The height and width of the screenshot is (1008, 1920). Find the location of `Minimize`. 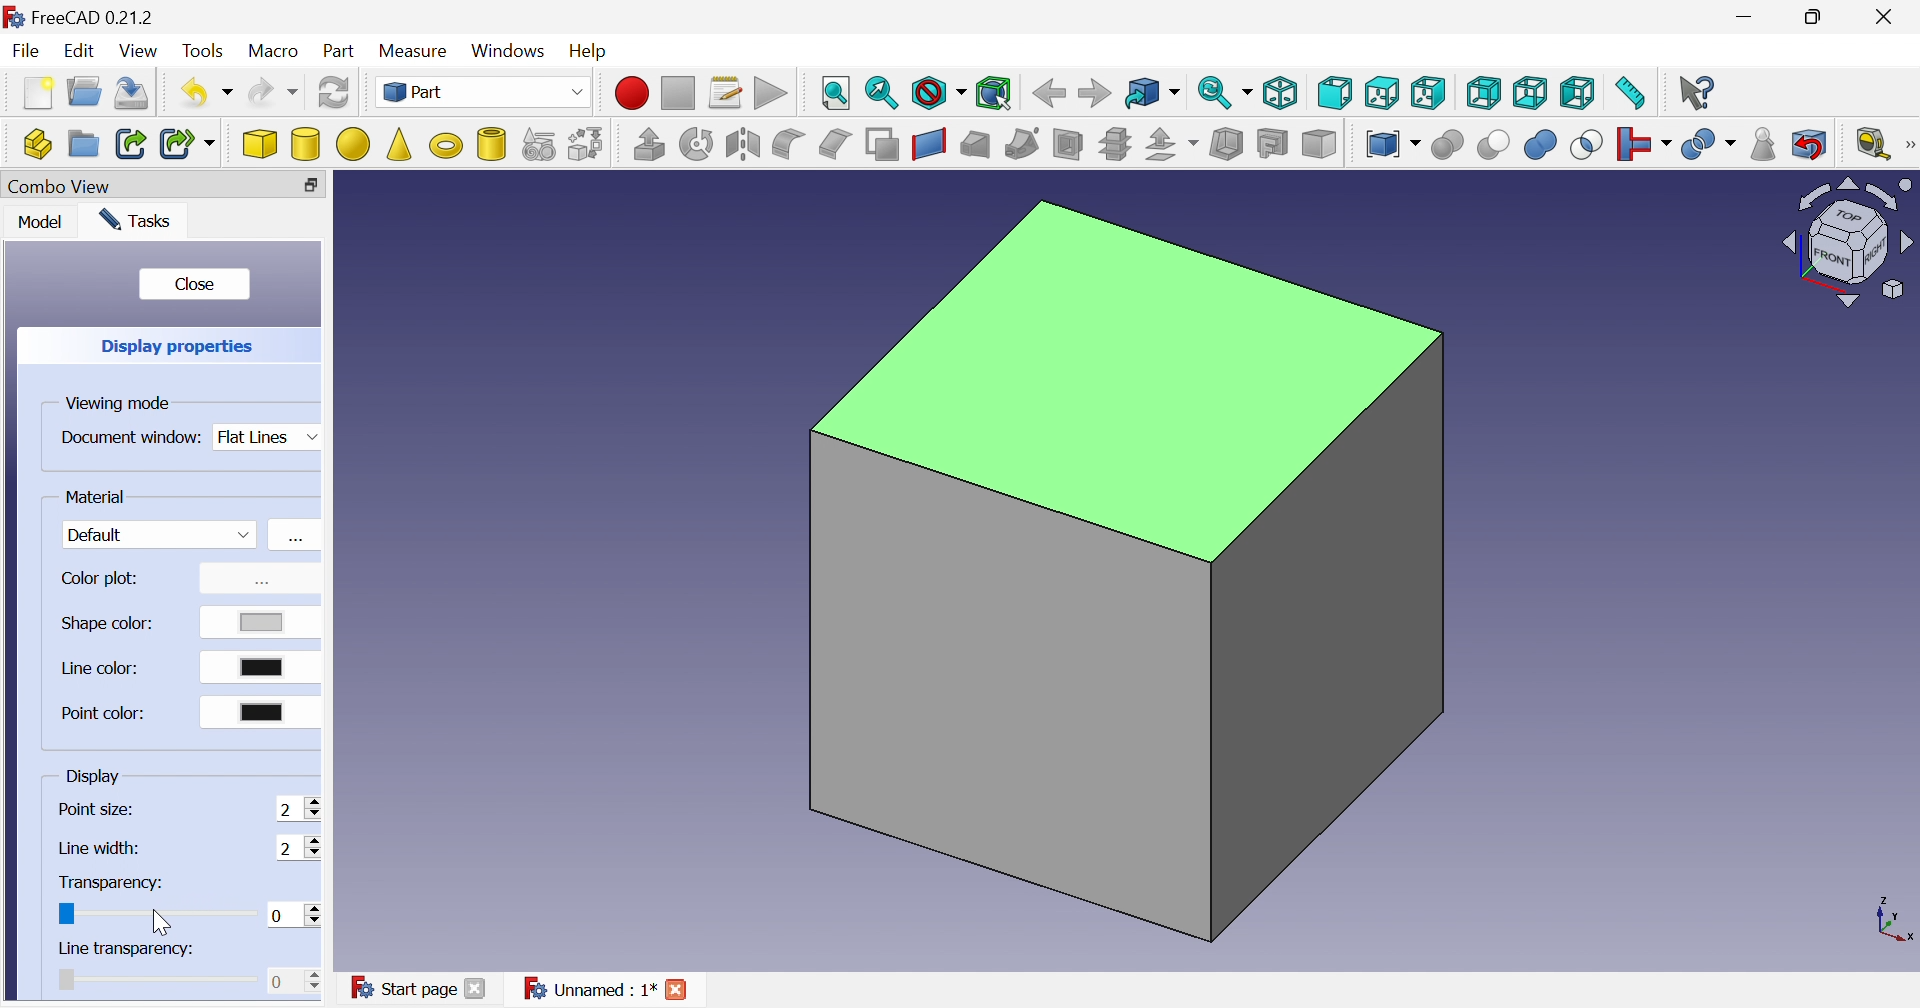

Minimize is located at coordinates (1744, 17).